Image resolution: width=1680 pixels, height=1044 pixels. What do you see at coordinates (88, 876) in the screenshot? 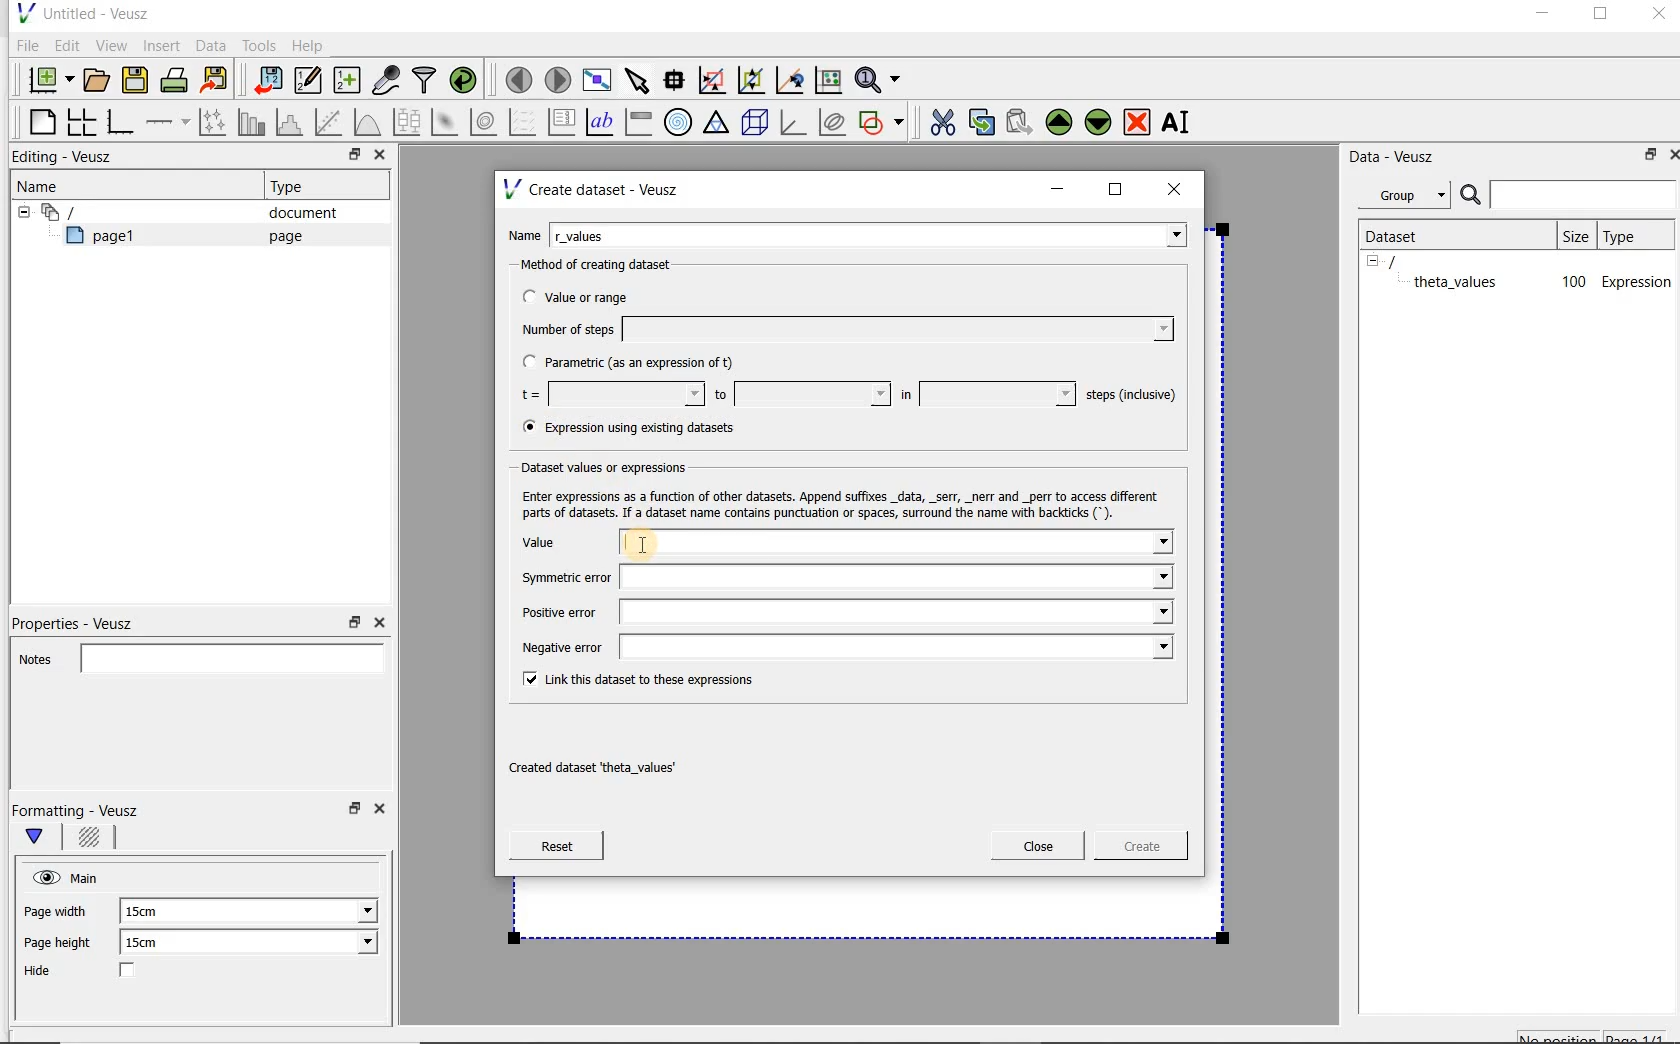
I see `Main` at bounding box center [88, 876].